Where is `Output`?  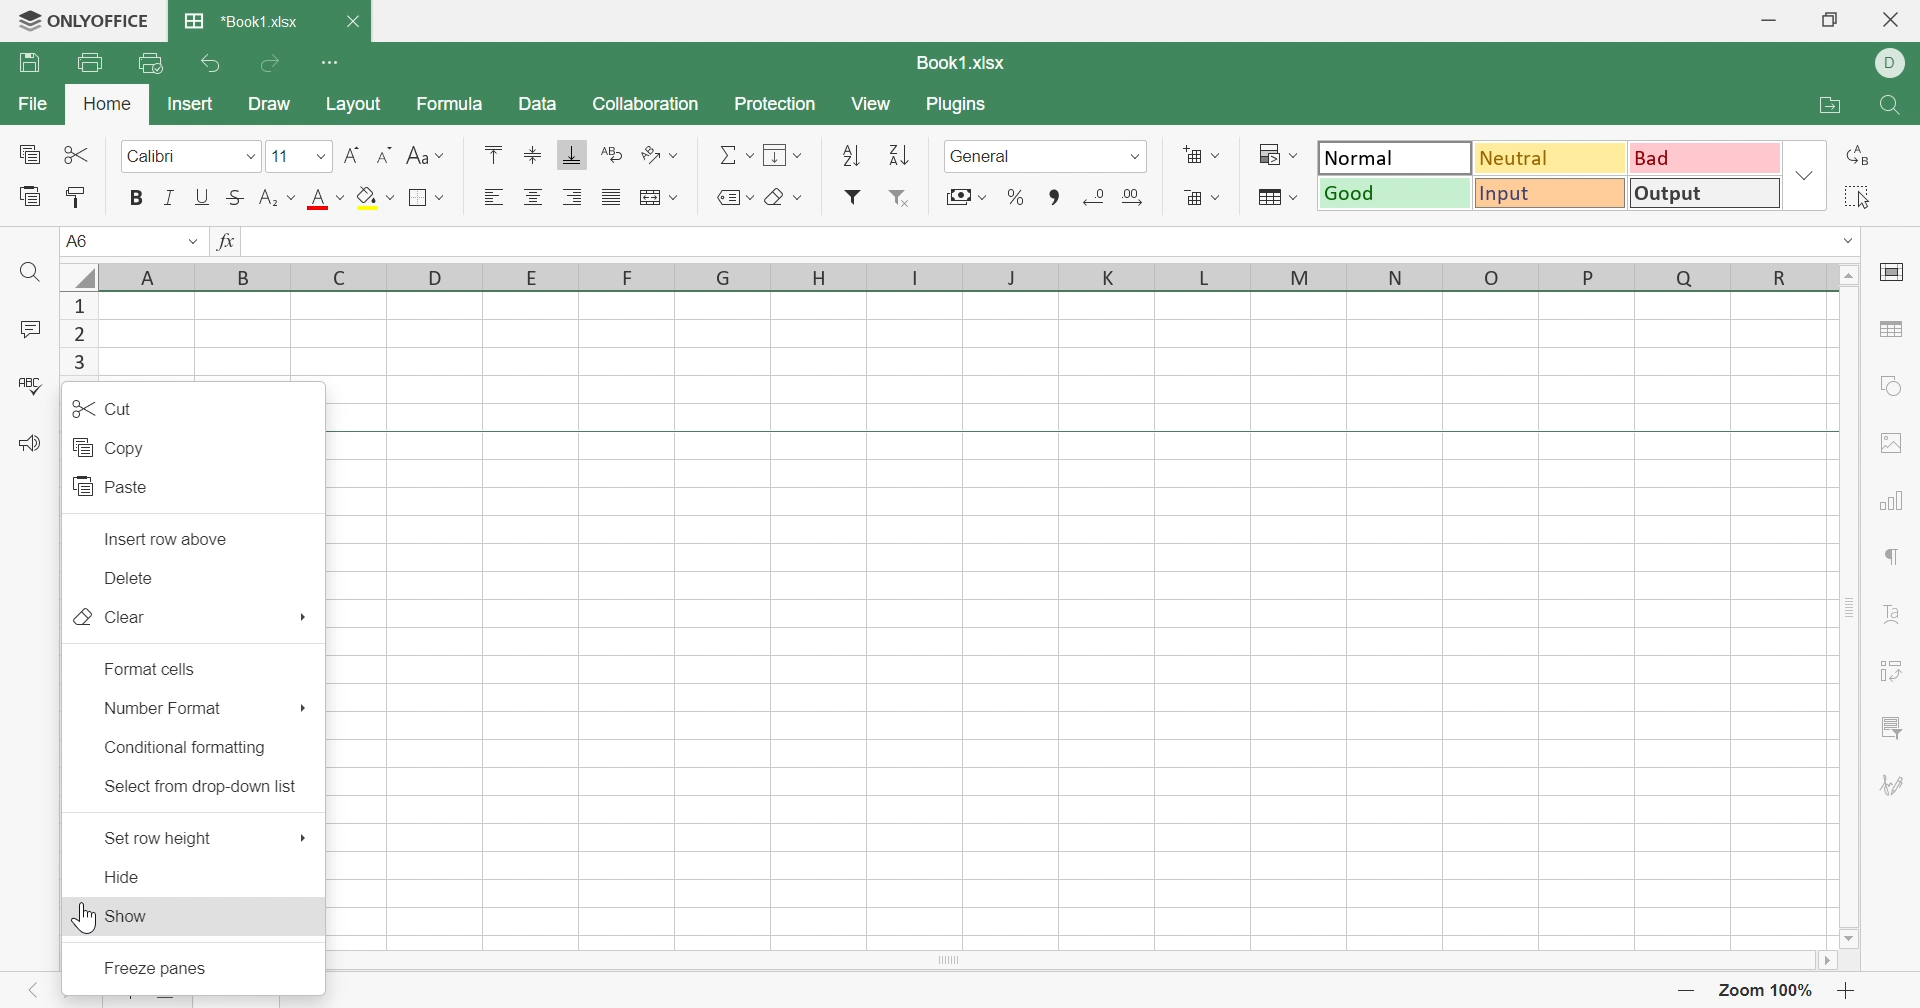
Output is located at coordinates (1703, 194).